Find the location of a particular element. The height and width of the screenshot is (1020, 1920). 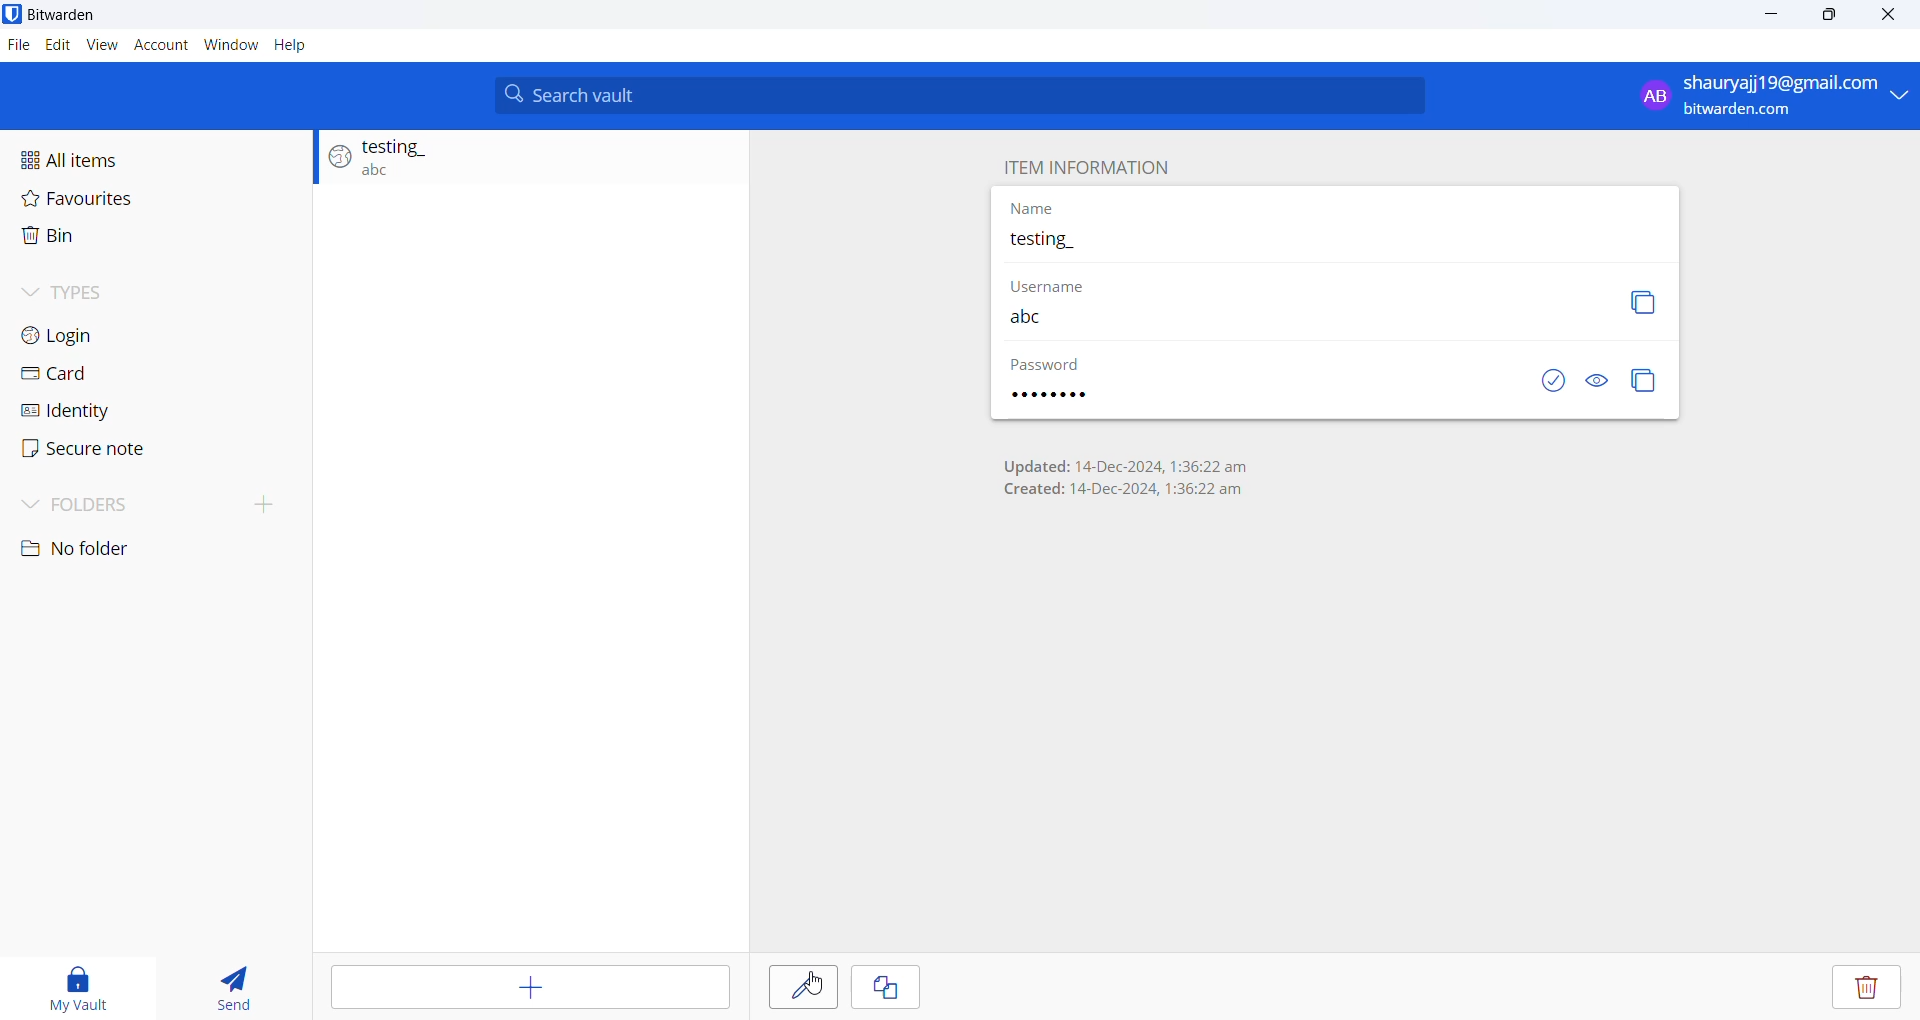

view is located at coordinates (101, 43).